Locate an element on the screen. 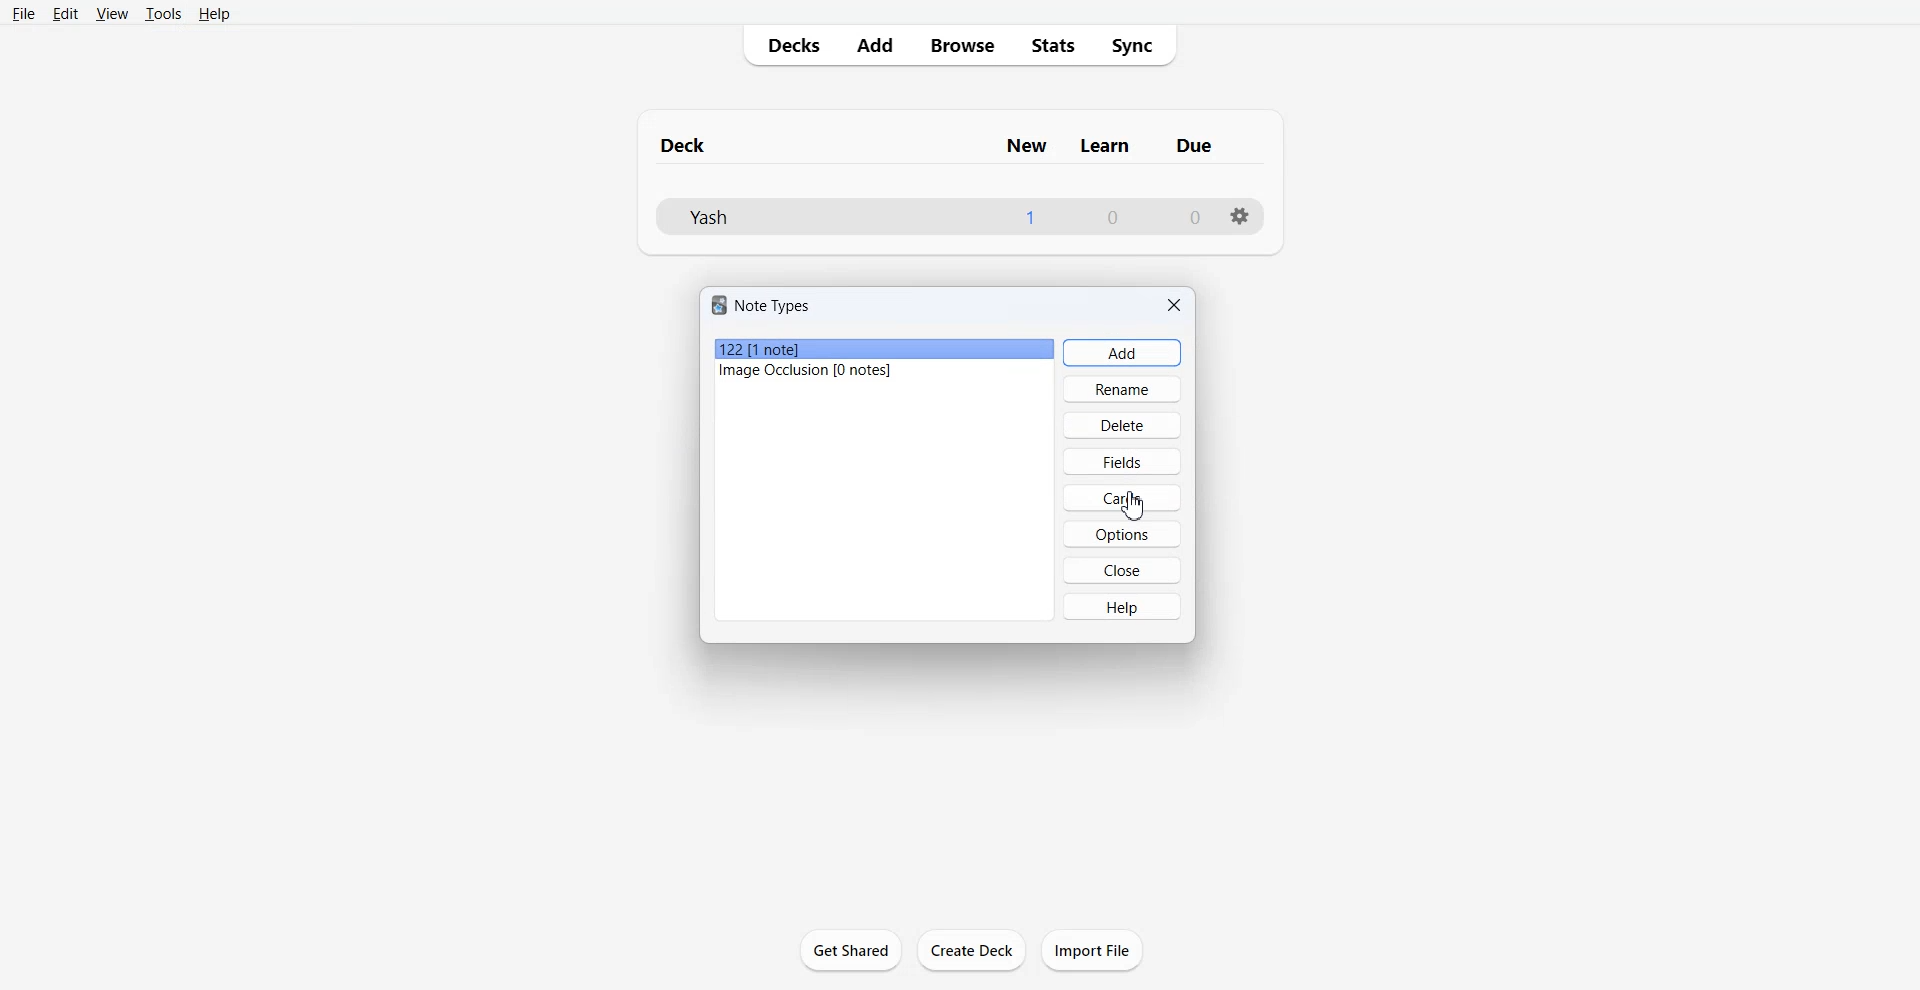 The width and height of the screenshot is (1920, 990). Sync is located at coordinates (1139, 45).